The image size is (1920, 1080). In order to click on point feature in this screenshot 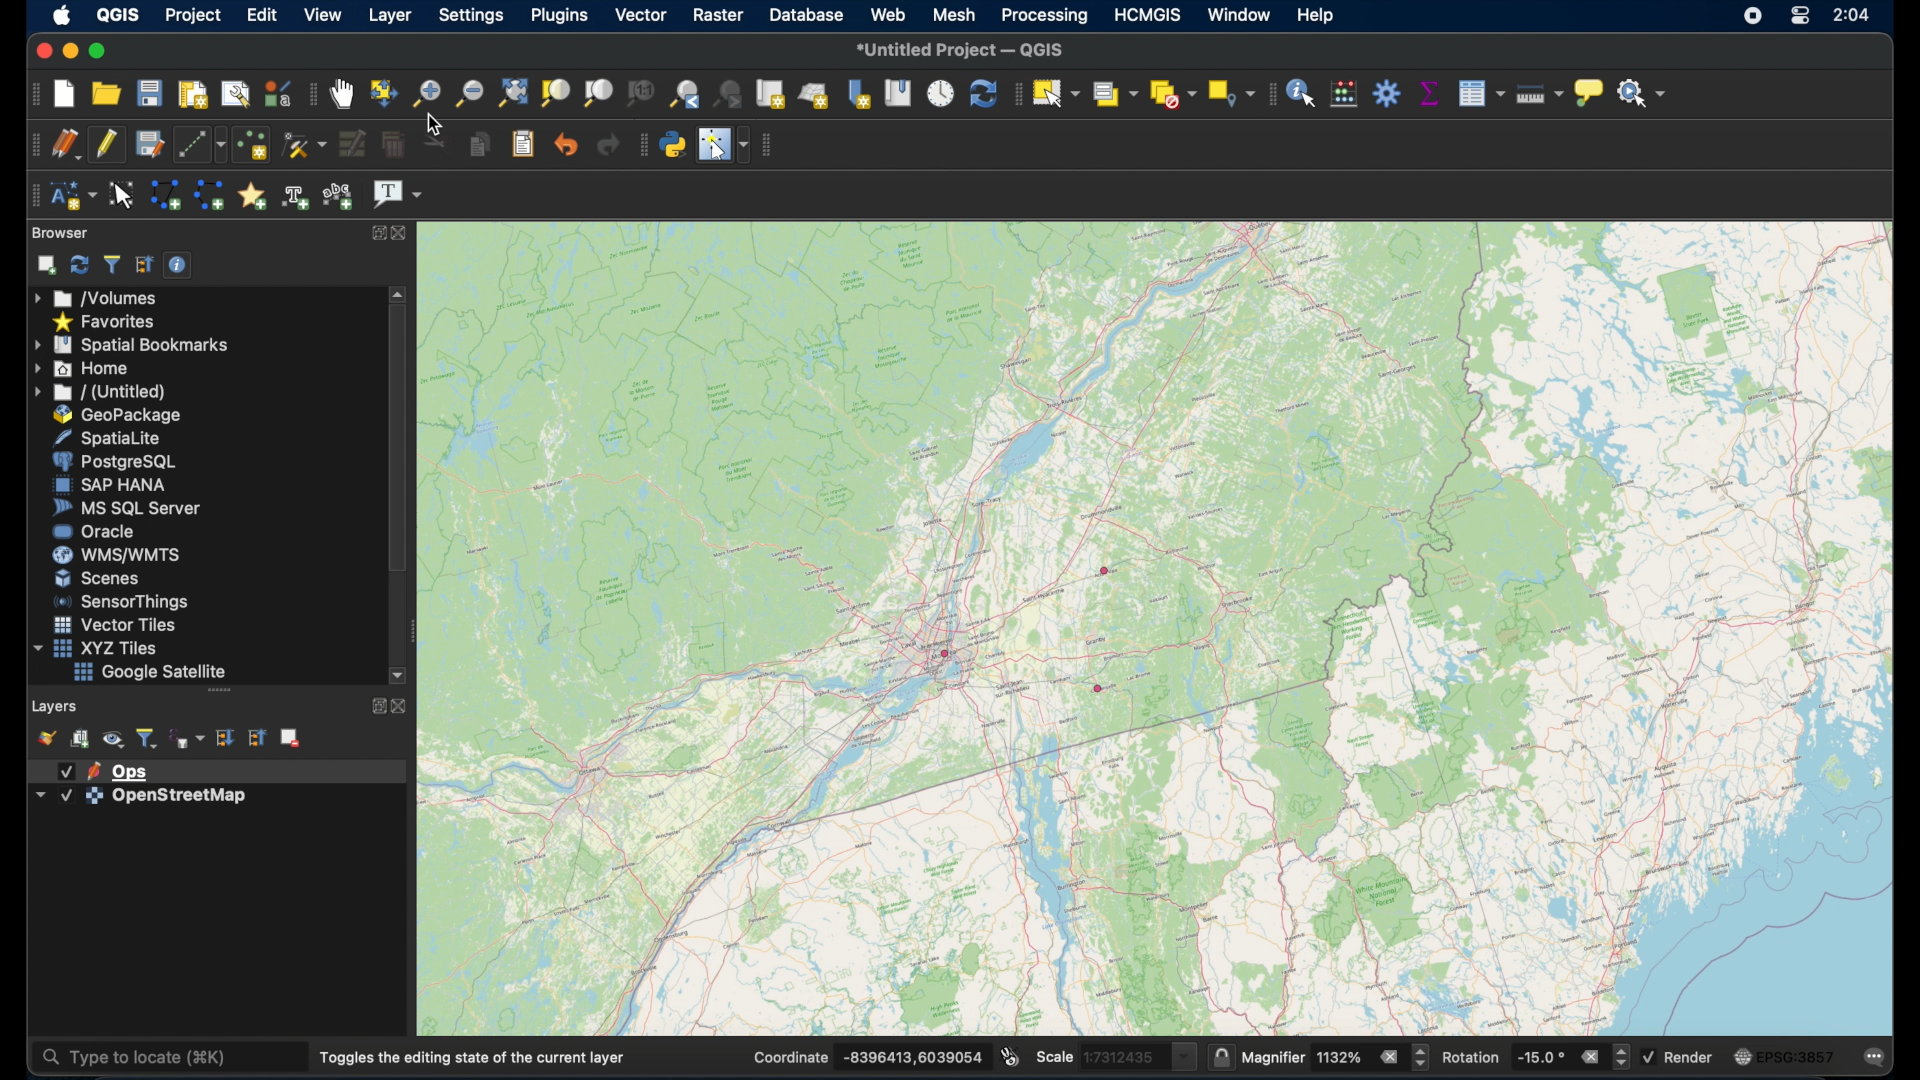, I will do `click(1106, 570)`.